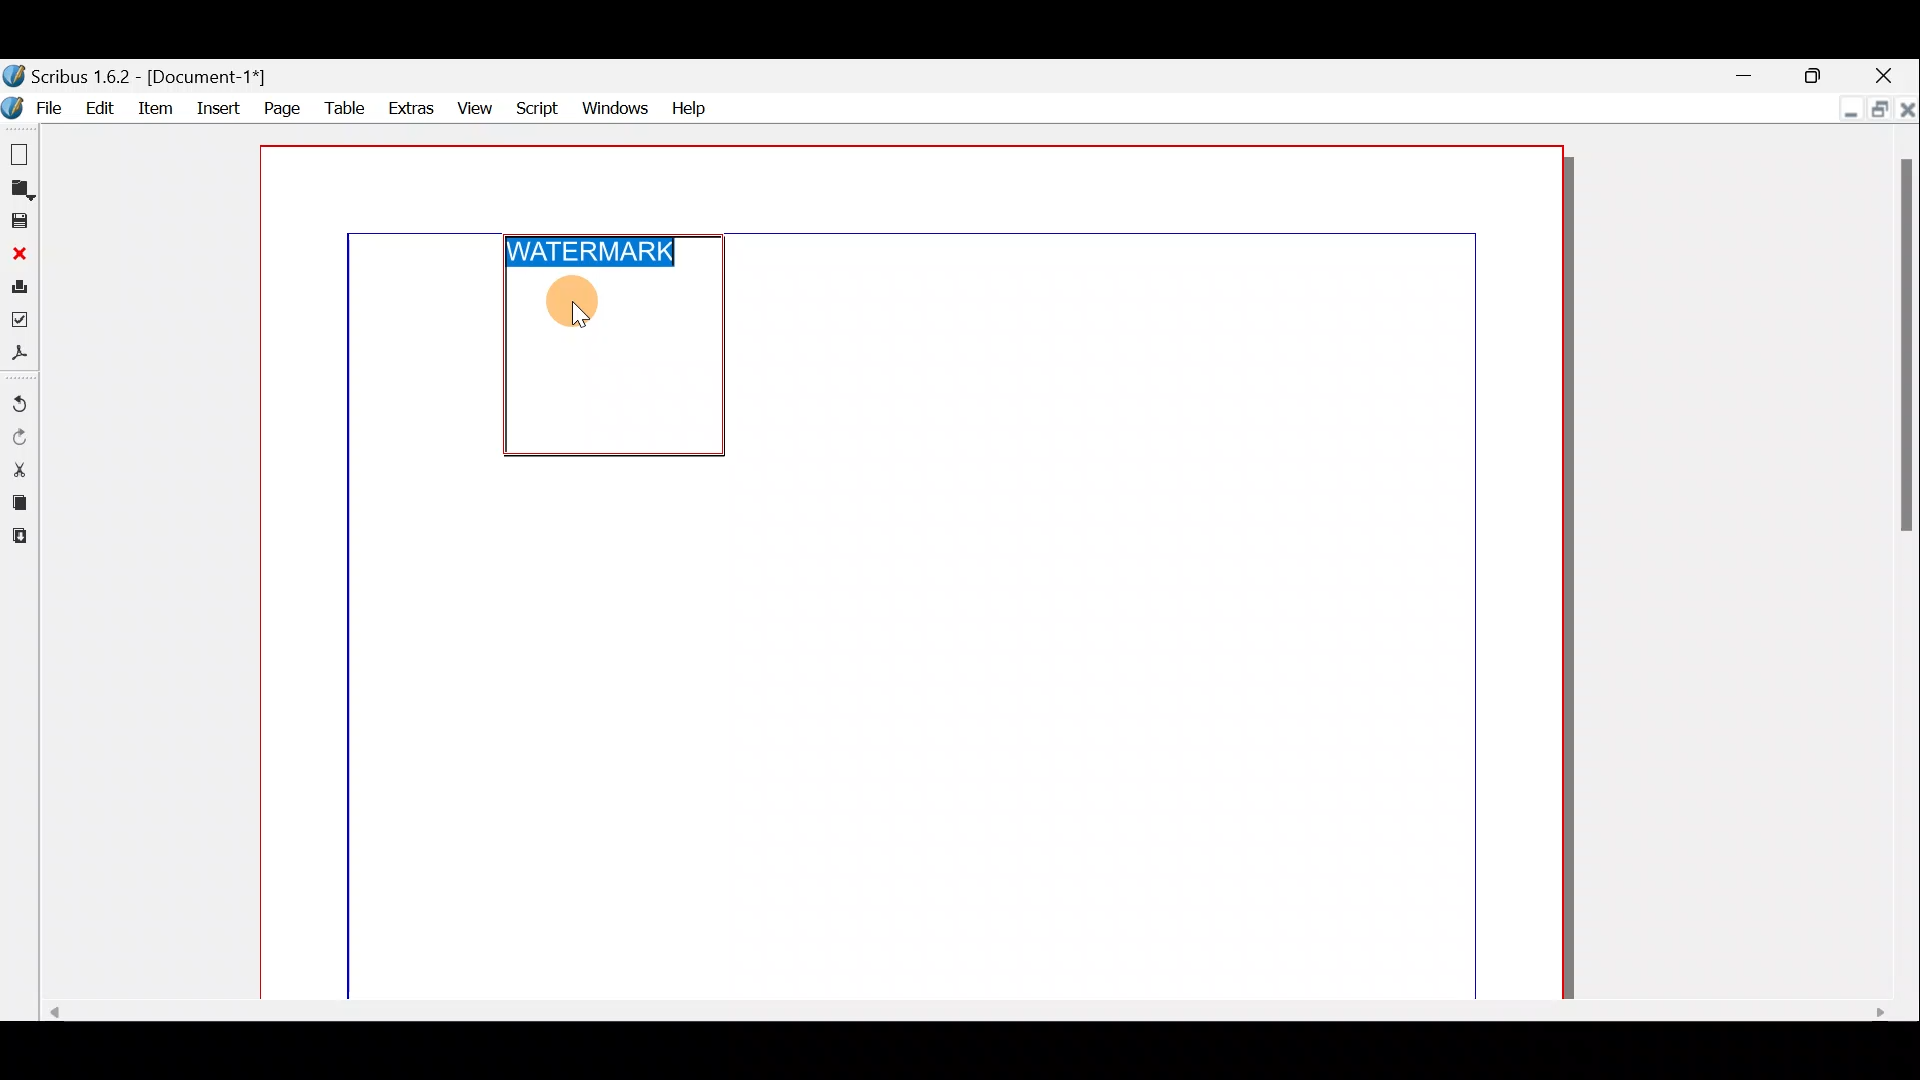 The width and height of the screenshot is (1920, 1080). What do you see at coordinates (574, 301) in the screenshot?
I see `CIRCLE` at bounding box center [574, 301].